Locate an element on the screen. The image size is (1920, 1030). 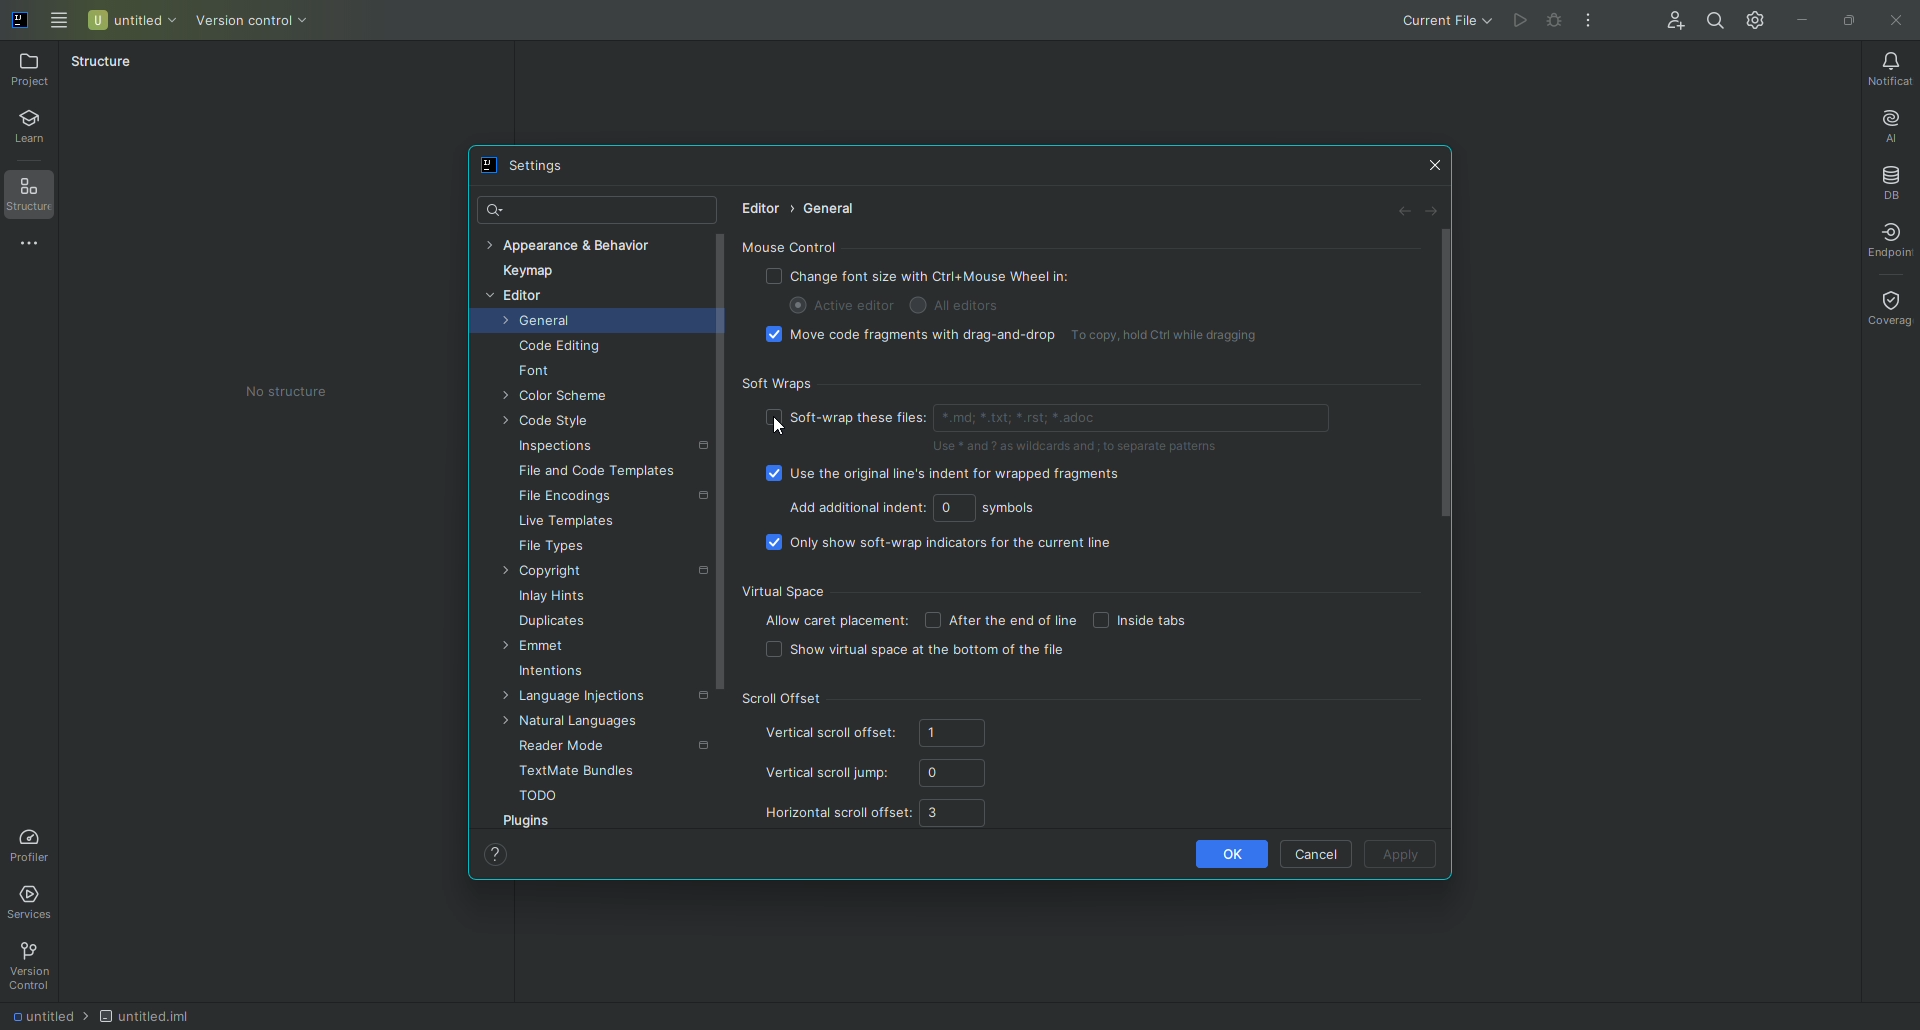
Font is located at coordinates (536, 373).